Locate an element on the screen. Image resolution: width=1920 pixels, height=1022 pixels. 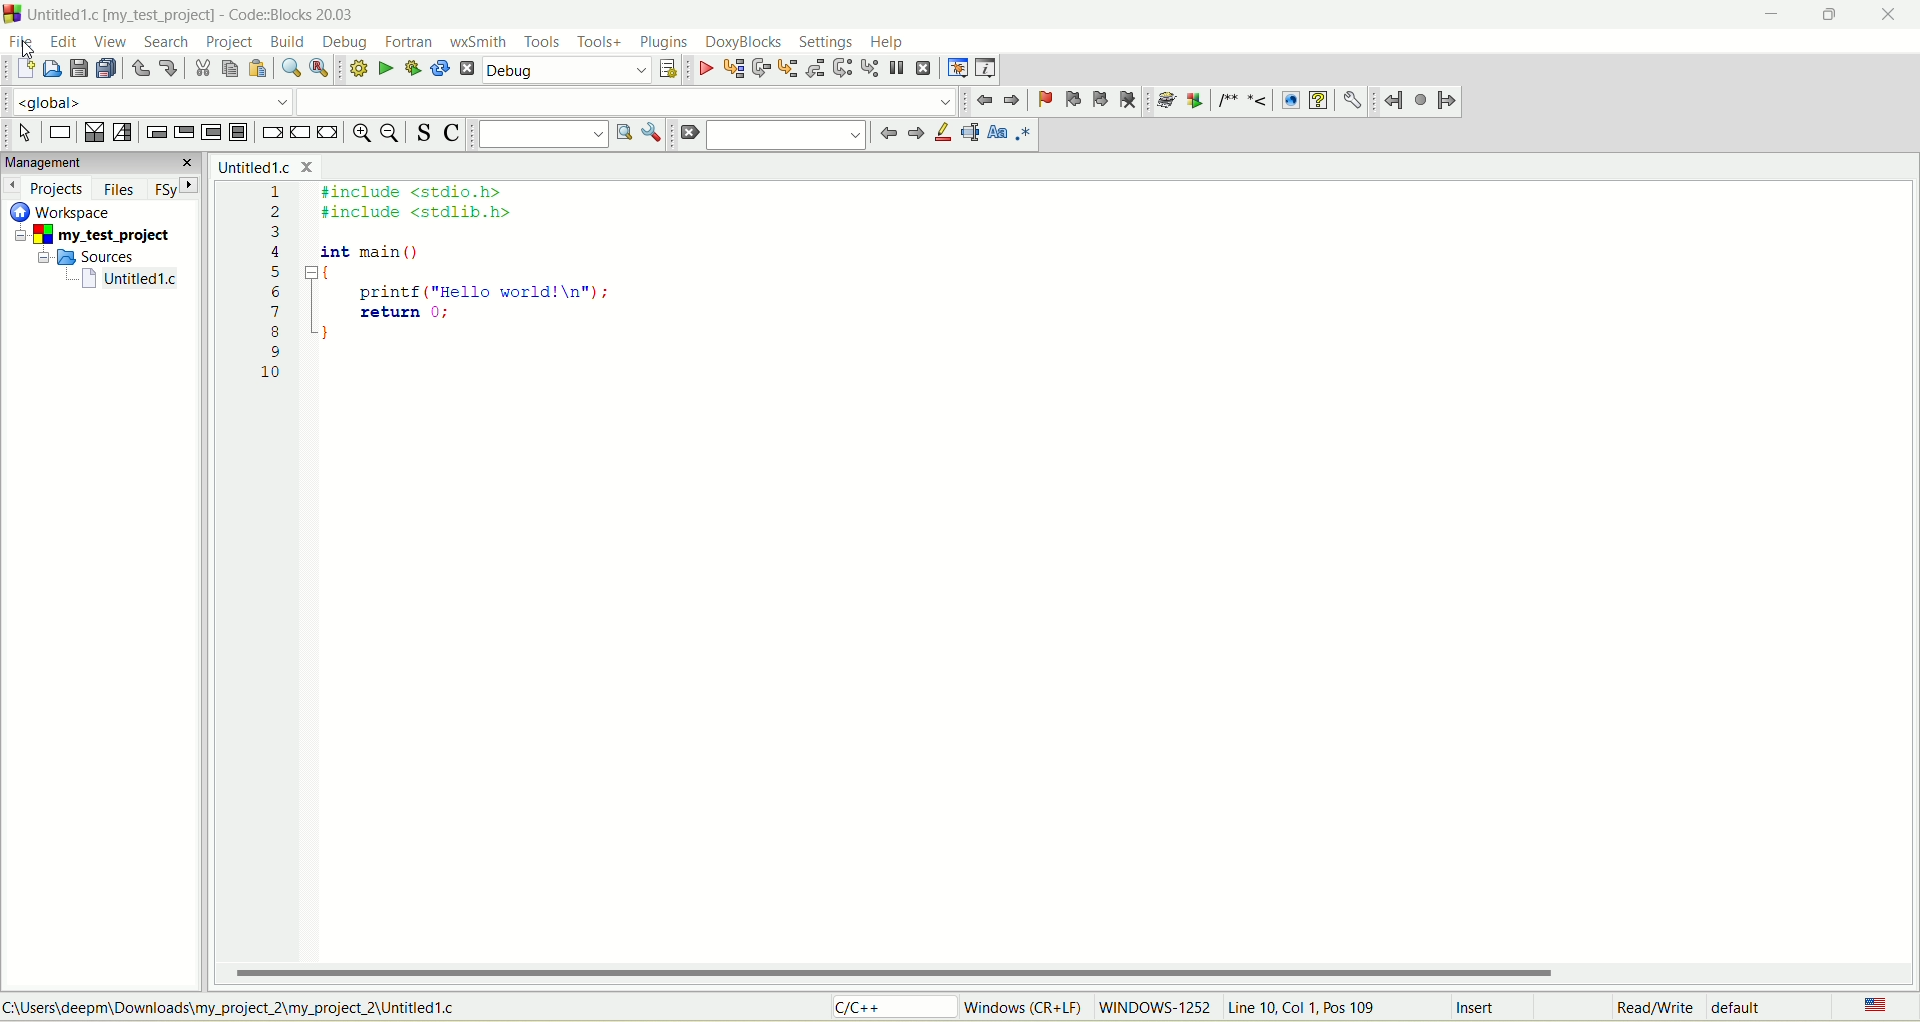
break instruction is located at coordinates (270, 135).